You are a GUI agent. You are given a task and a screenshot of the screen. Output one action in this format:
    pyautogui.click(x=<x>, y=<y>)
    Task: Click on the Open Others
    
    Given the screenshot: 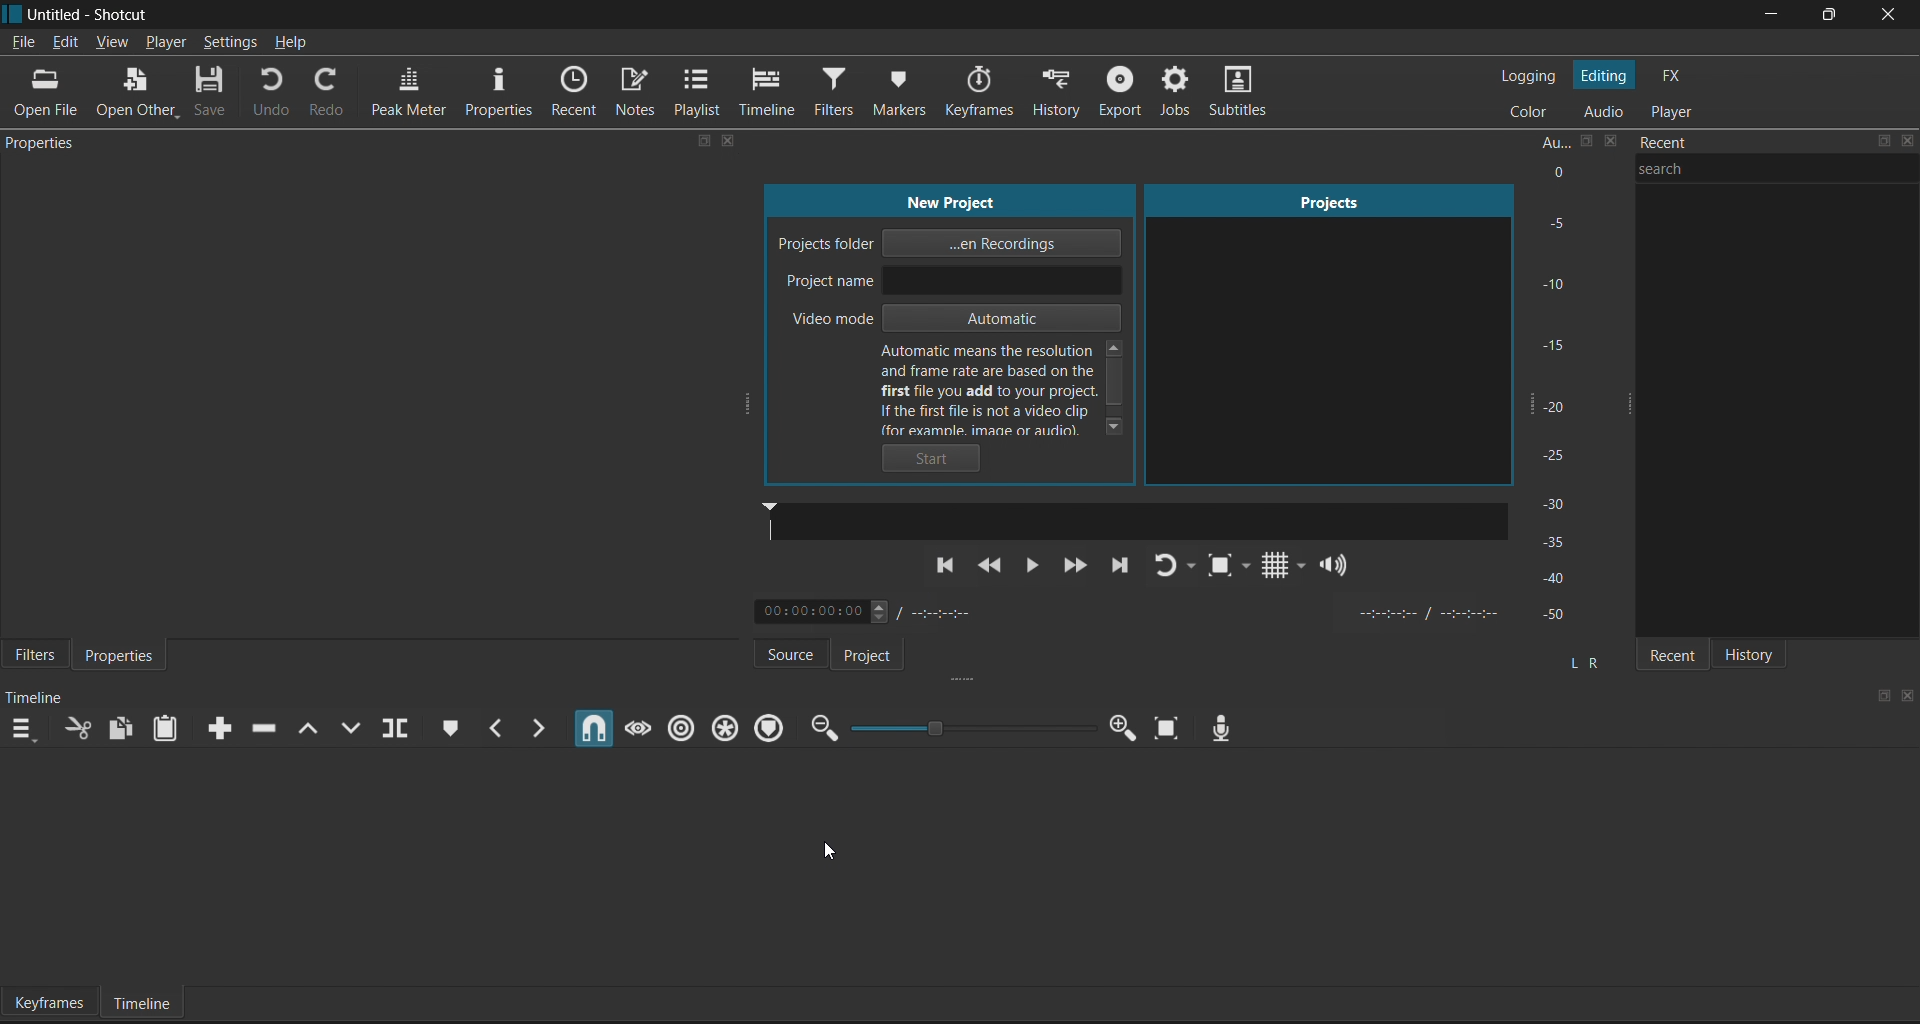 What is the action you would take?
    pyautogui.click(x=135, y=93)
    